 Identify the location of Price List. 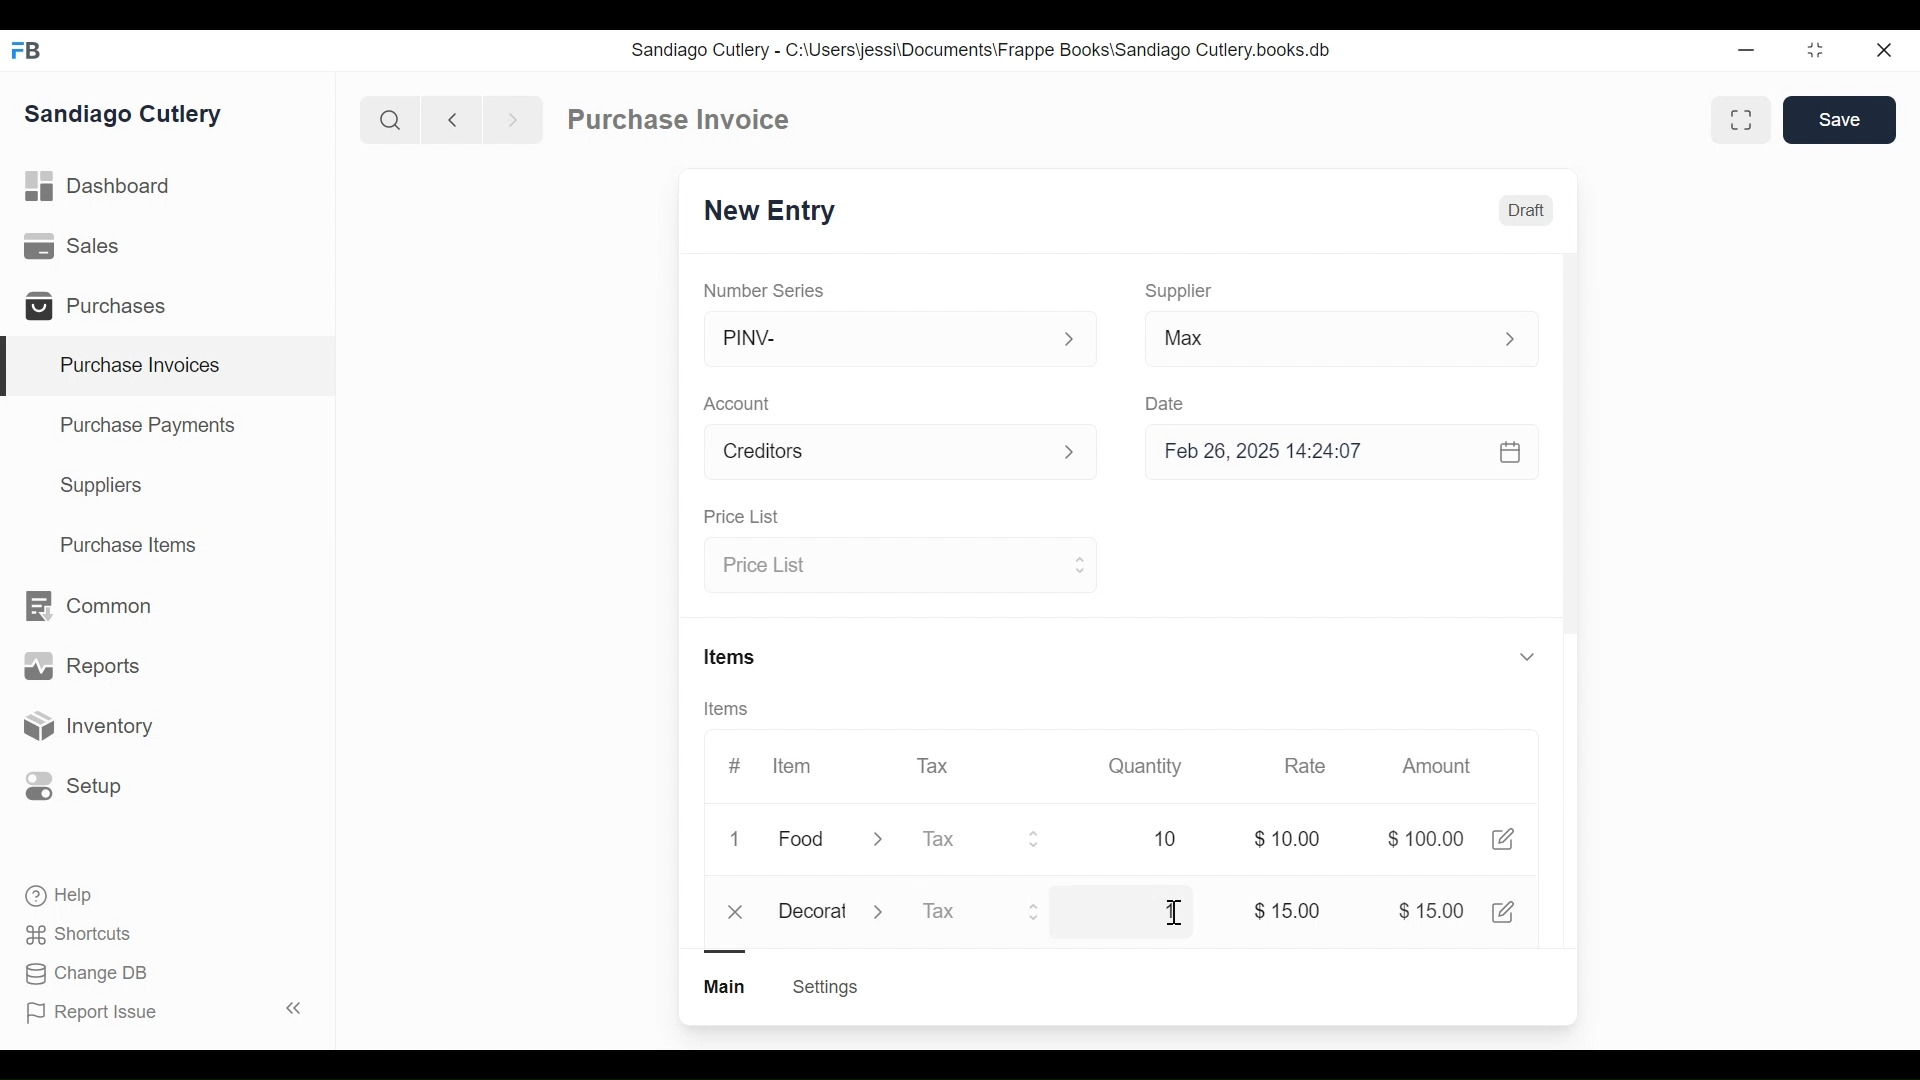
(882, 566).